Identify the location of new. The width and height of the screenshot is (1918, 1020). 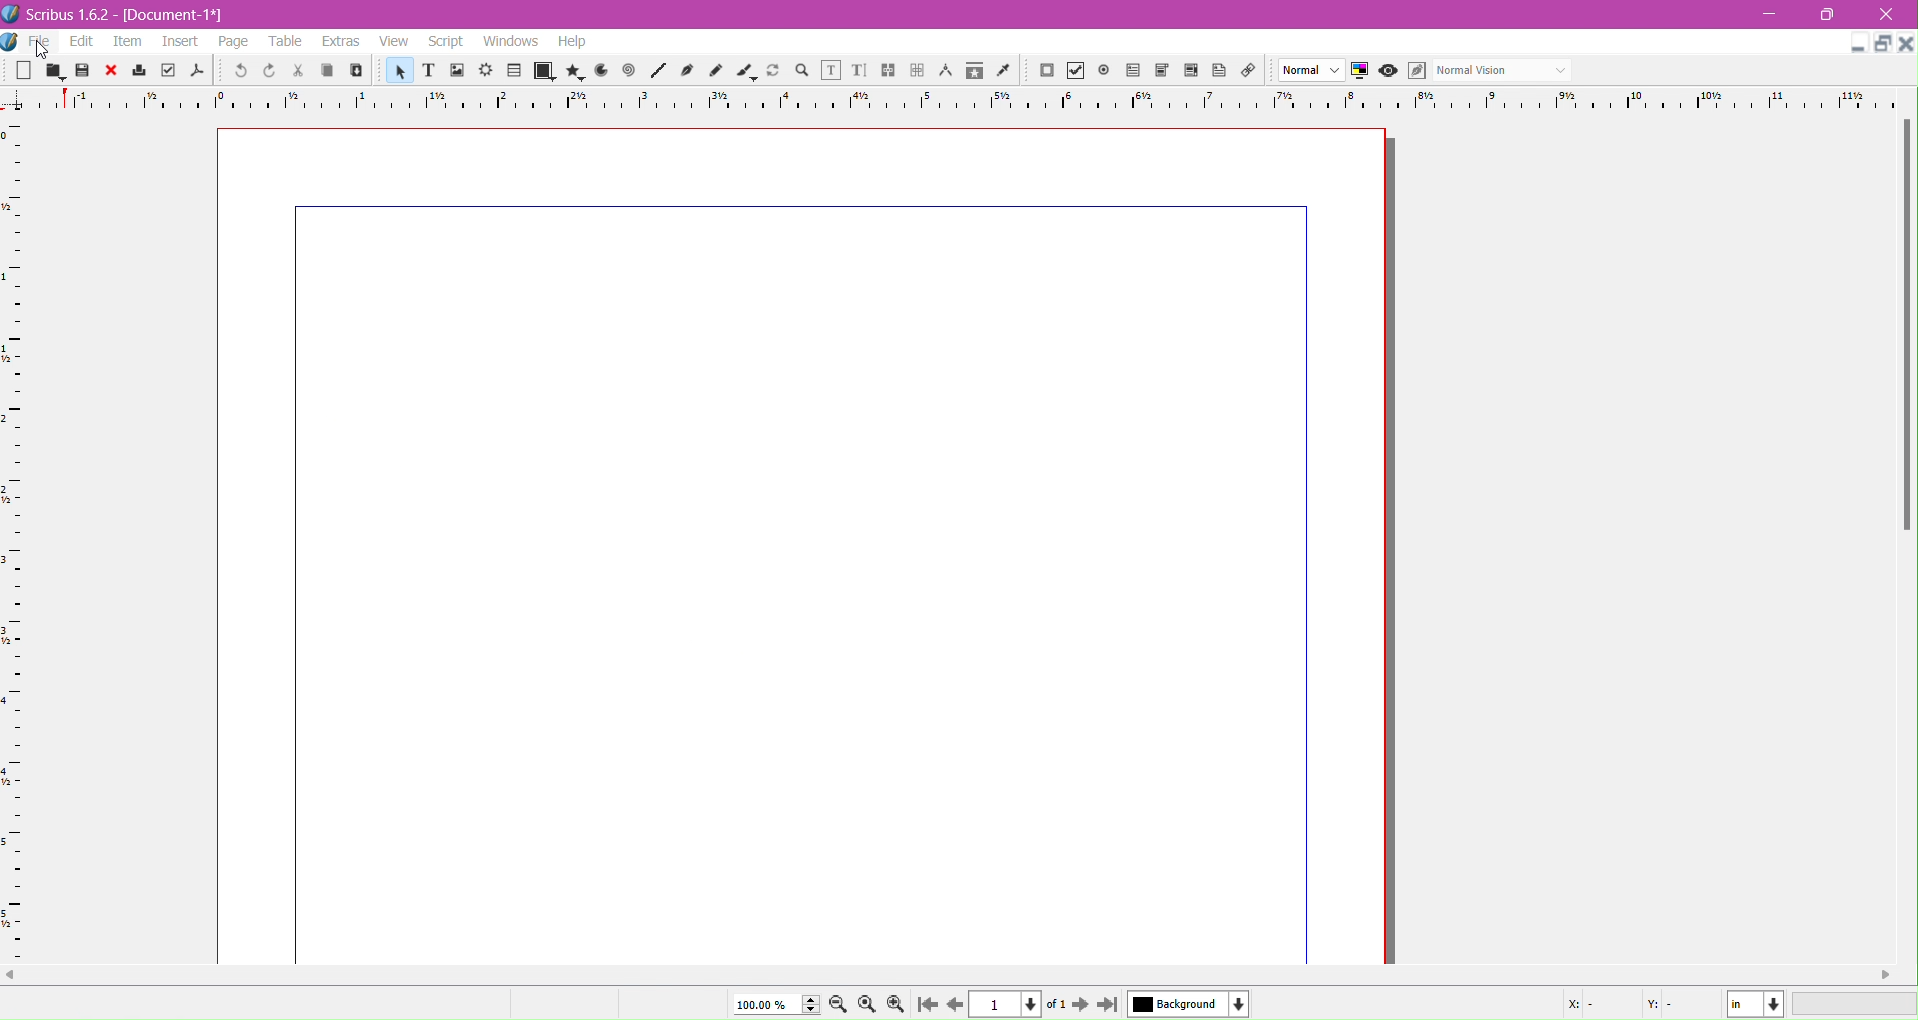
(21, 72).